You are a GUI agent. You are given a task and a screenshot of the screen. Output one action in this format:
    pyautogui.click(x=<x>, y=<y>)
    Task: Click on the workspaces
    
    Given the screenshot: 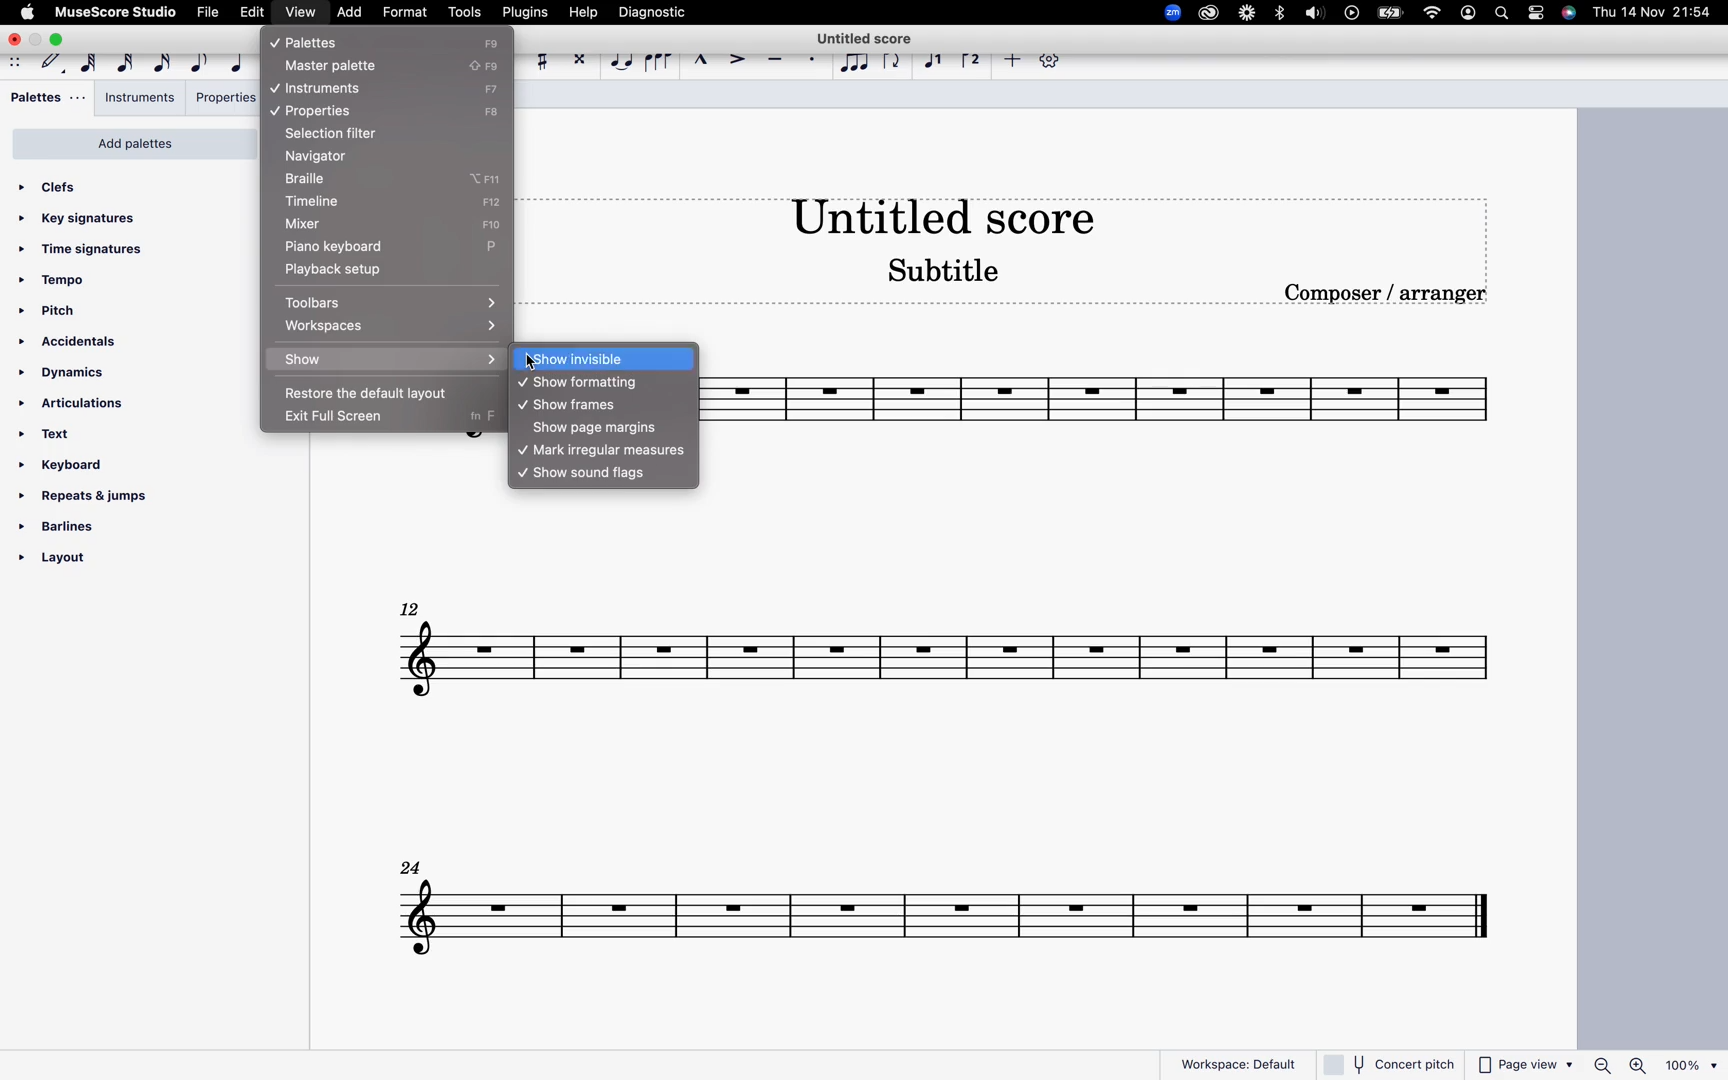 What is the action you would take?
    pyautogui.click(x=392, y=326)
    